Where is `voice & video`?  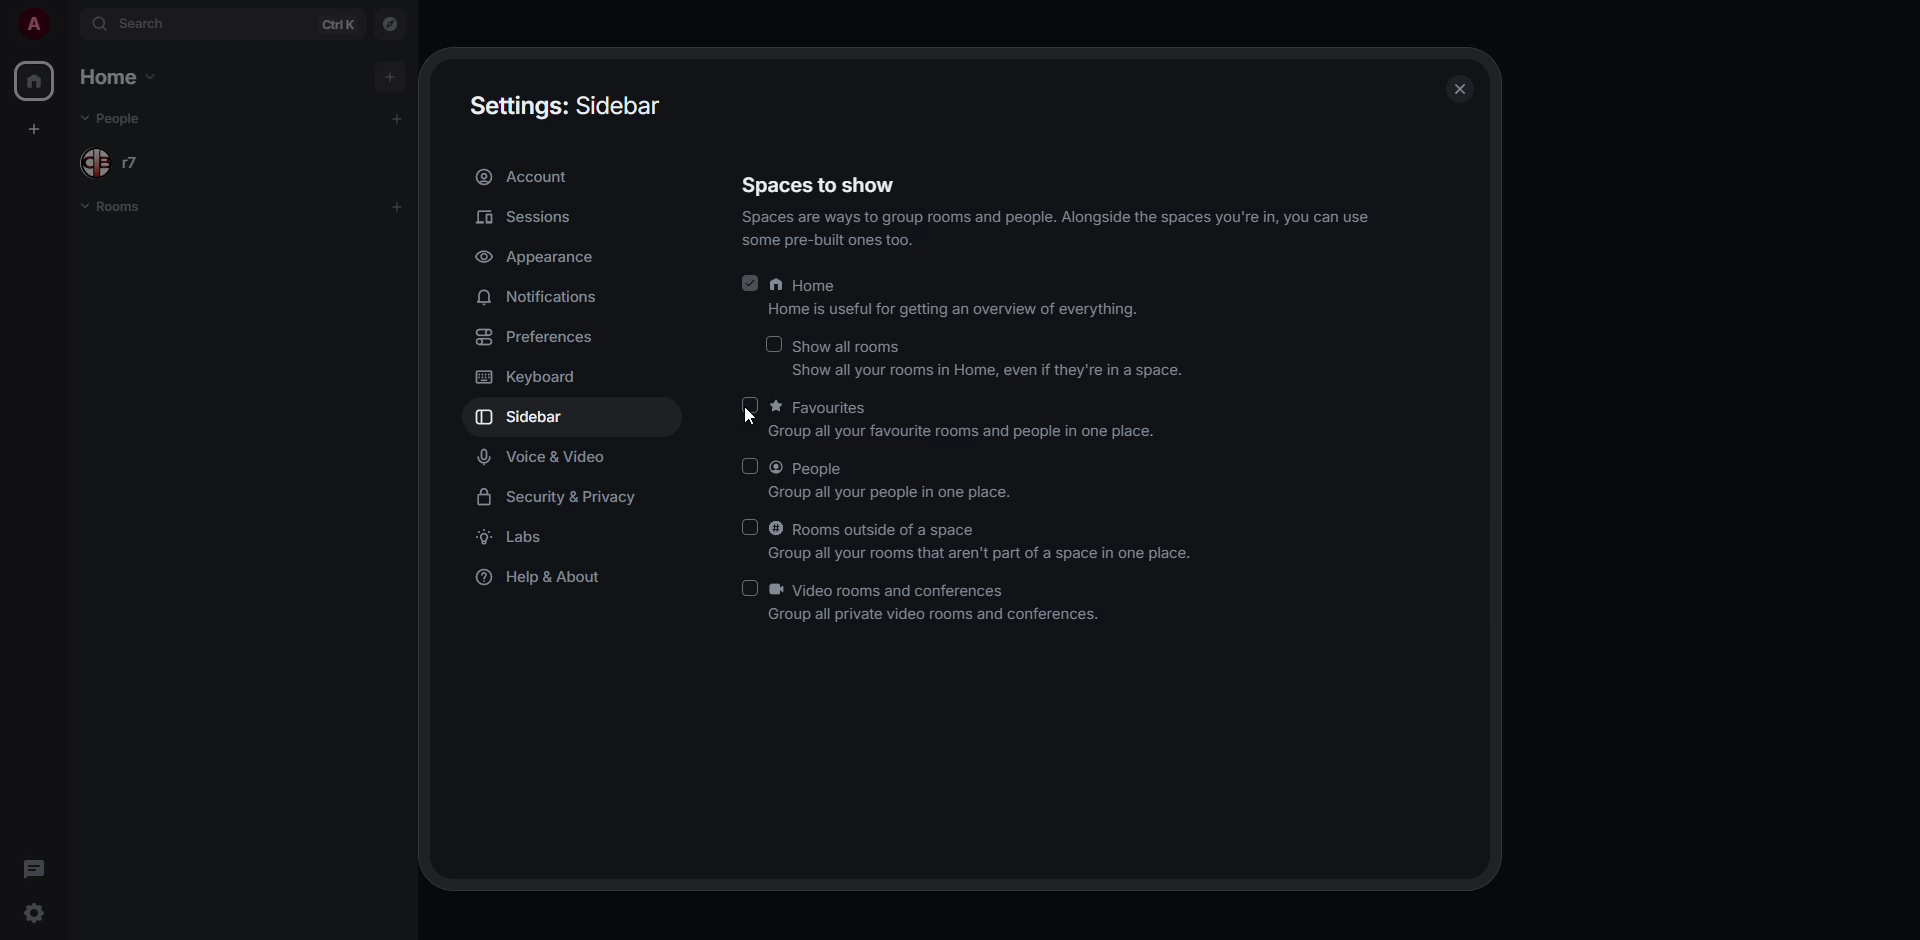 voice & video is located at coordinates (546, 457).